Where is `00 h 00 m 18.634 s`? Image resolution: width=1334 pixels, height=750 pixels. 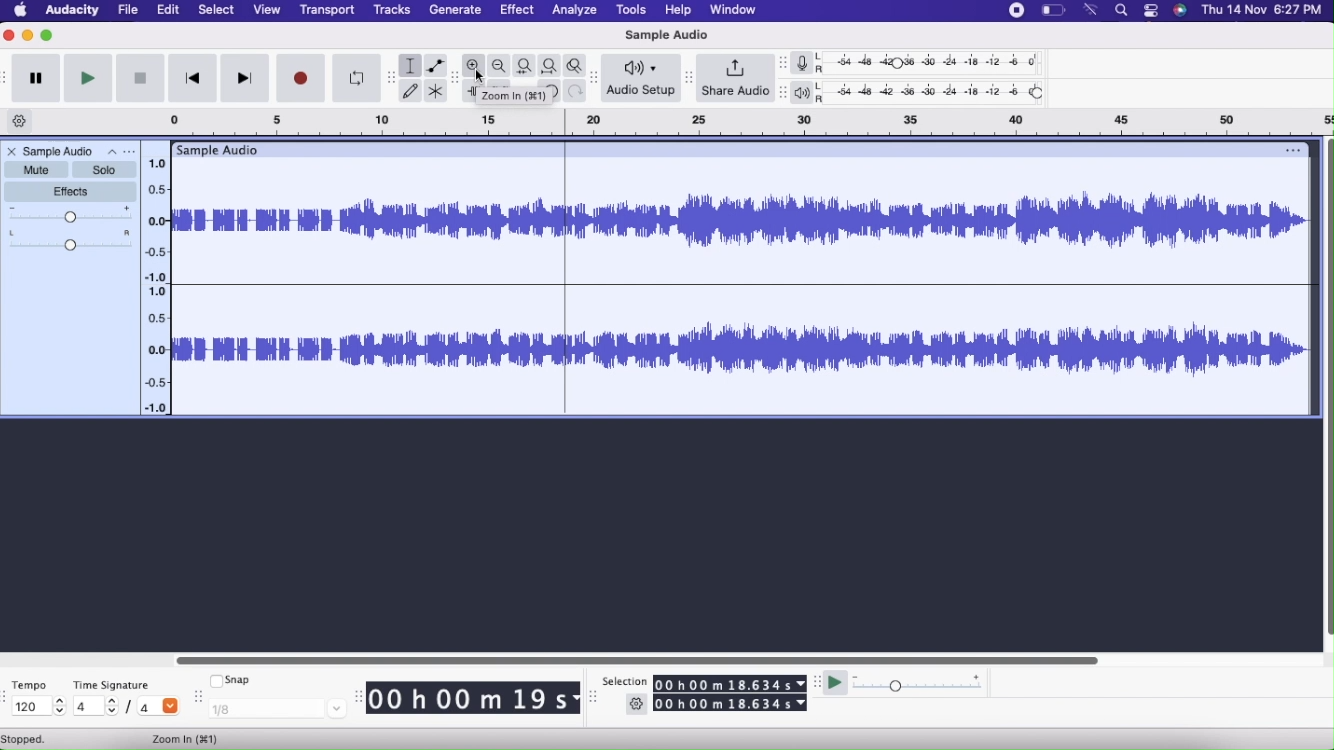 00 h 00 m 18.634 s is located at coordinates (730, 704).